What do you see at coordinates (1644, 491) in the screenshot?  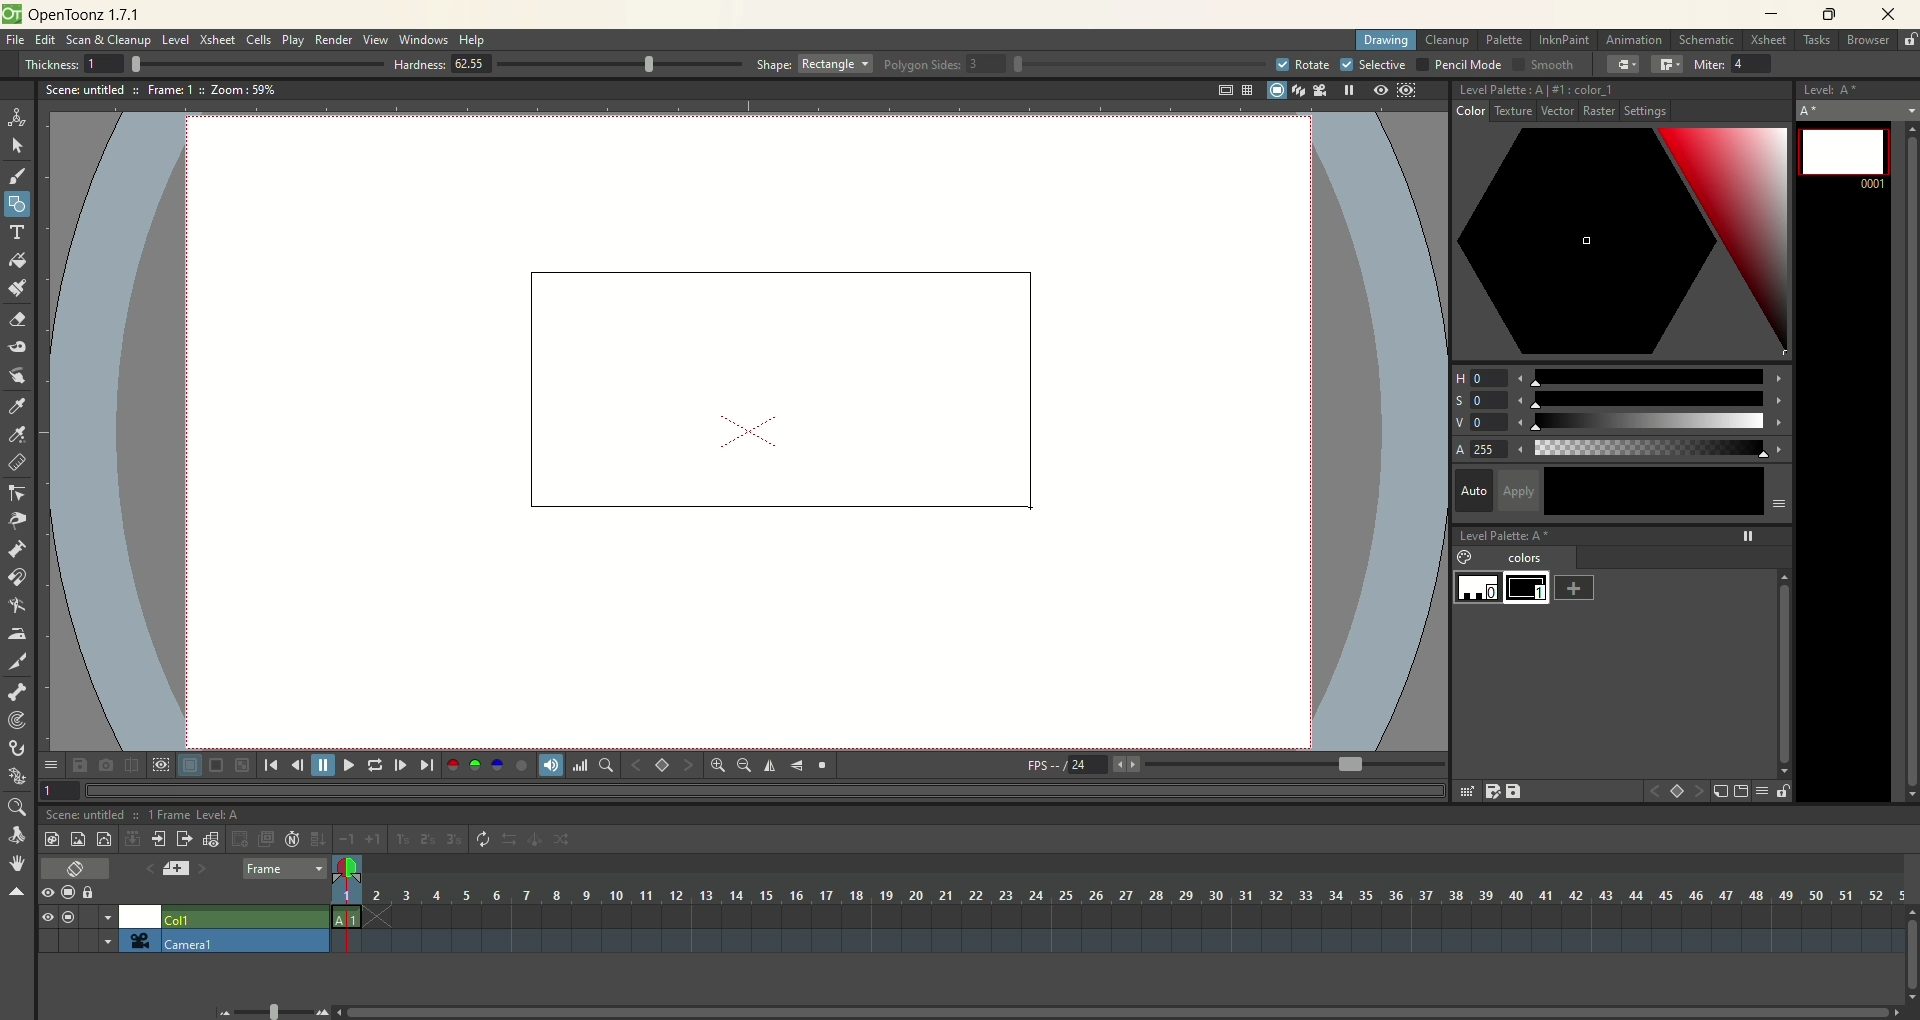 I see `apply` at bounding box center [1644, 491].